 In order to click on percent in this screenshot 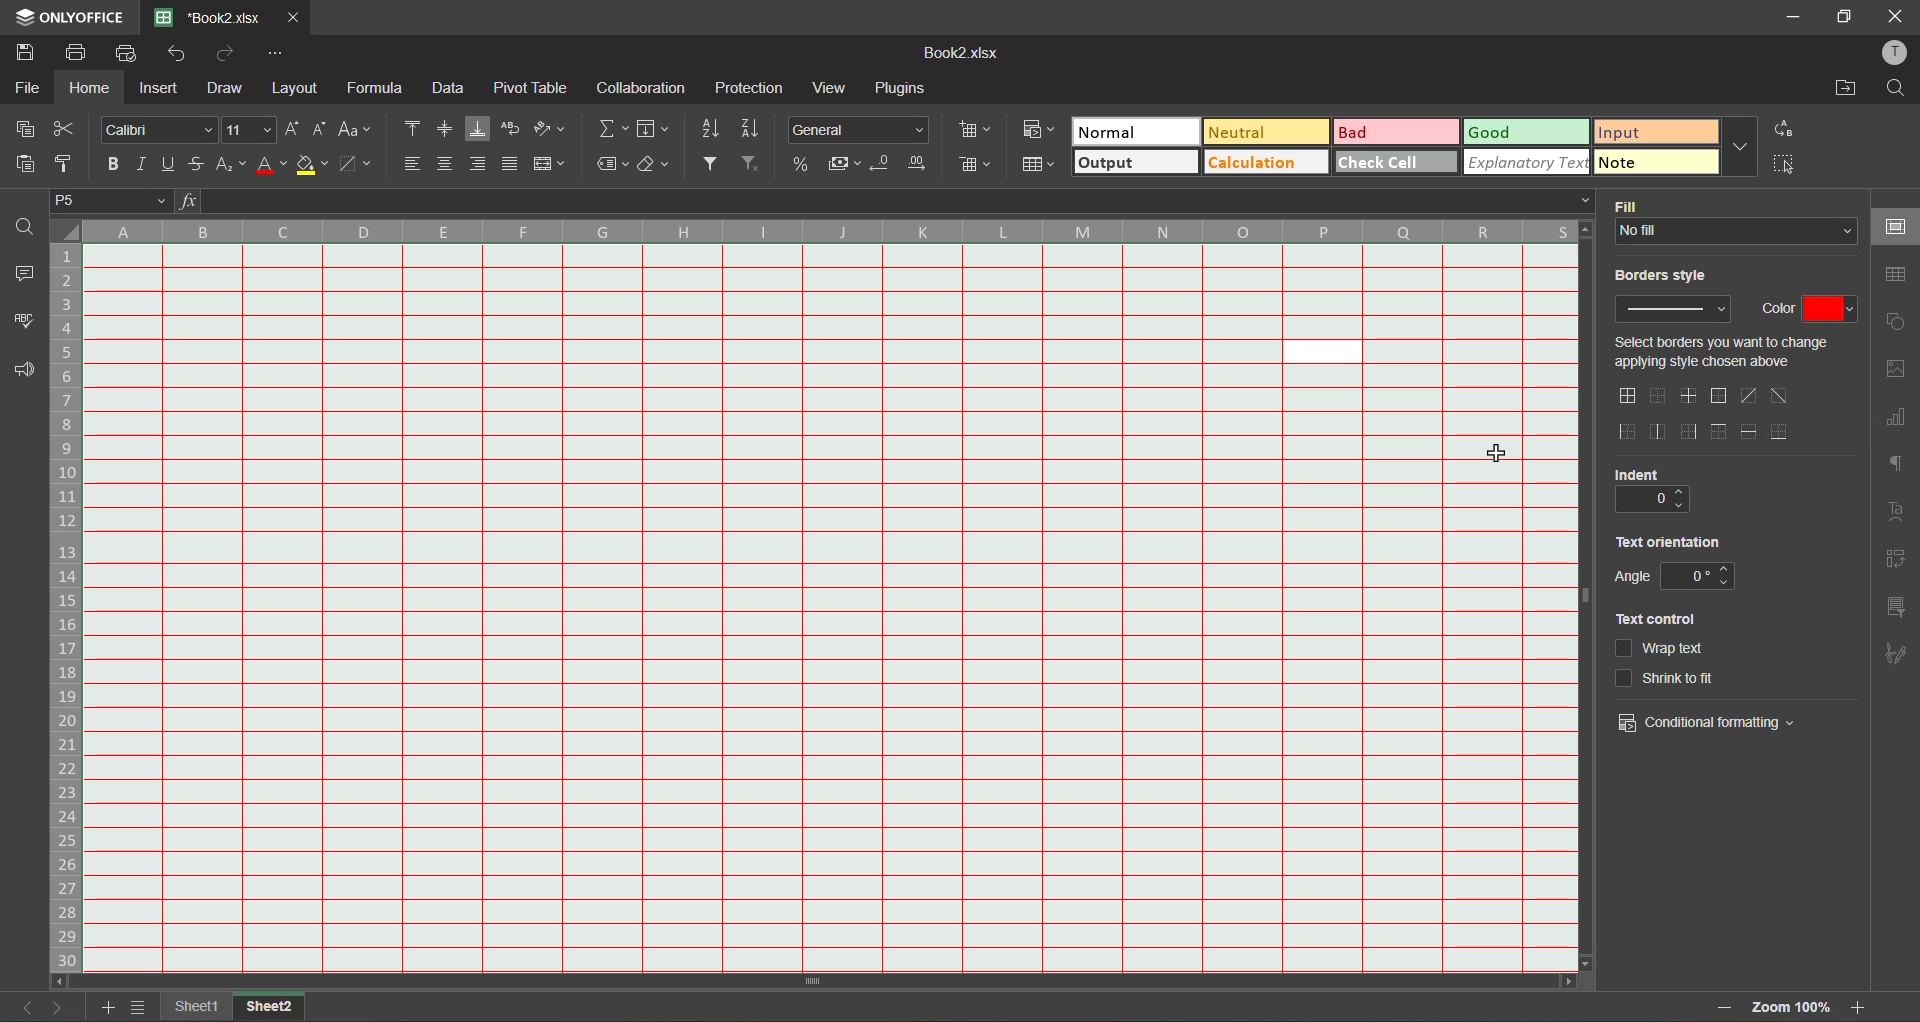, I will do `click(799, 164)`.